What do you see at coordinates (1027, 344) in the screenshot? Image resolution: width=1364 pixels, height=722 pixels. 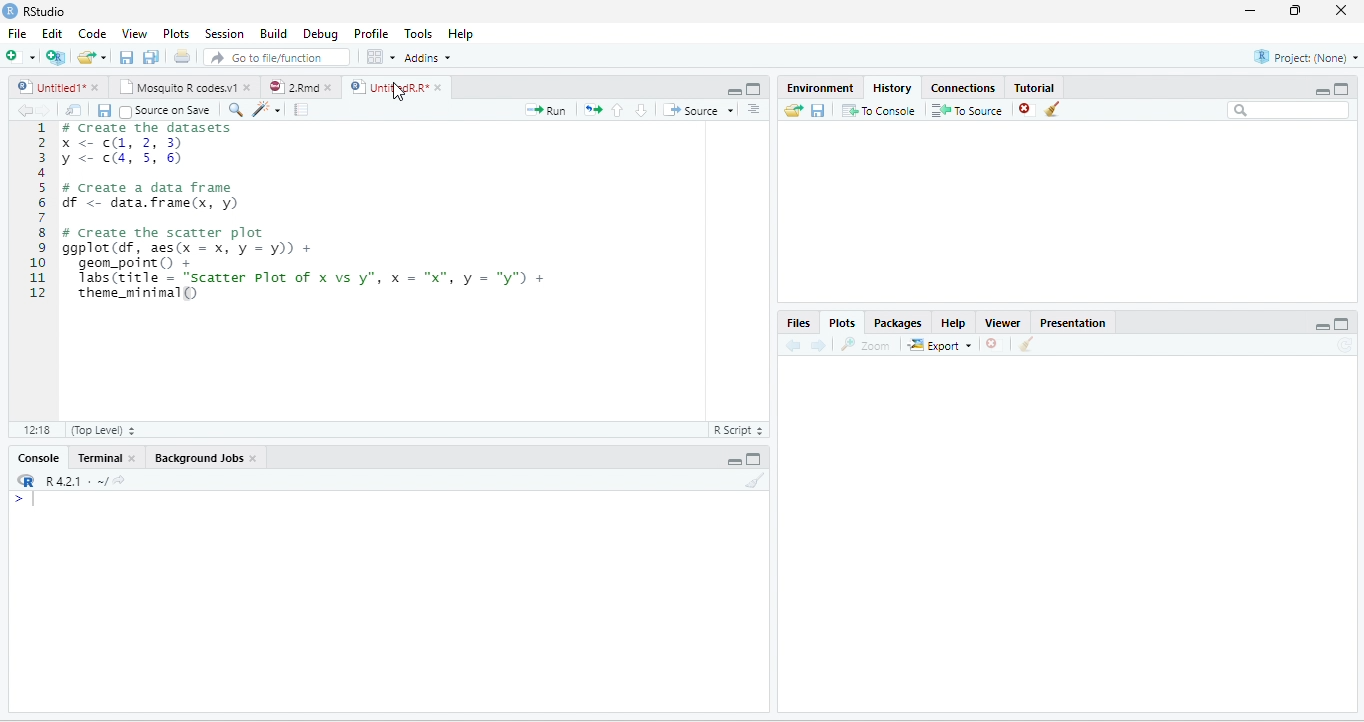 I see `Clear all plots` at bounding box center [1027, 344].